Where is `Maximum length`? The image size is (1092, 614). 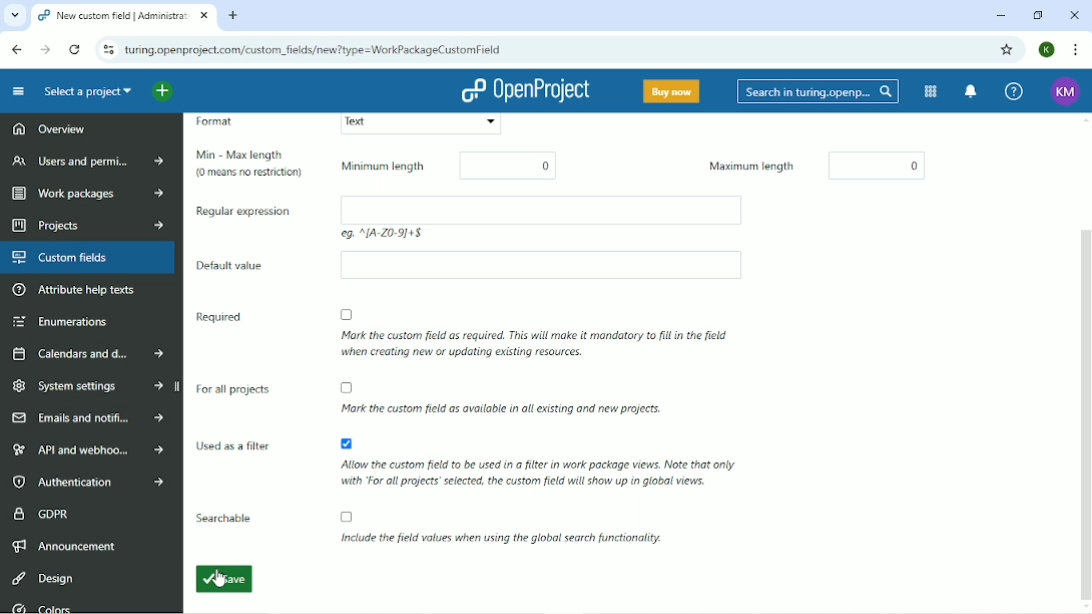 Maximum length is located at coordinates (736, 165).